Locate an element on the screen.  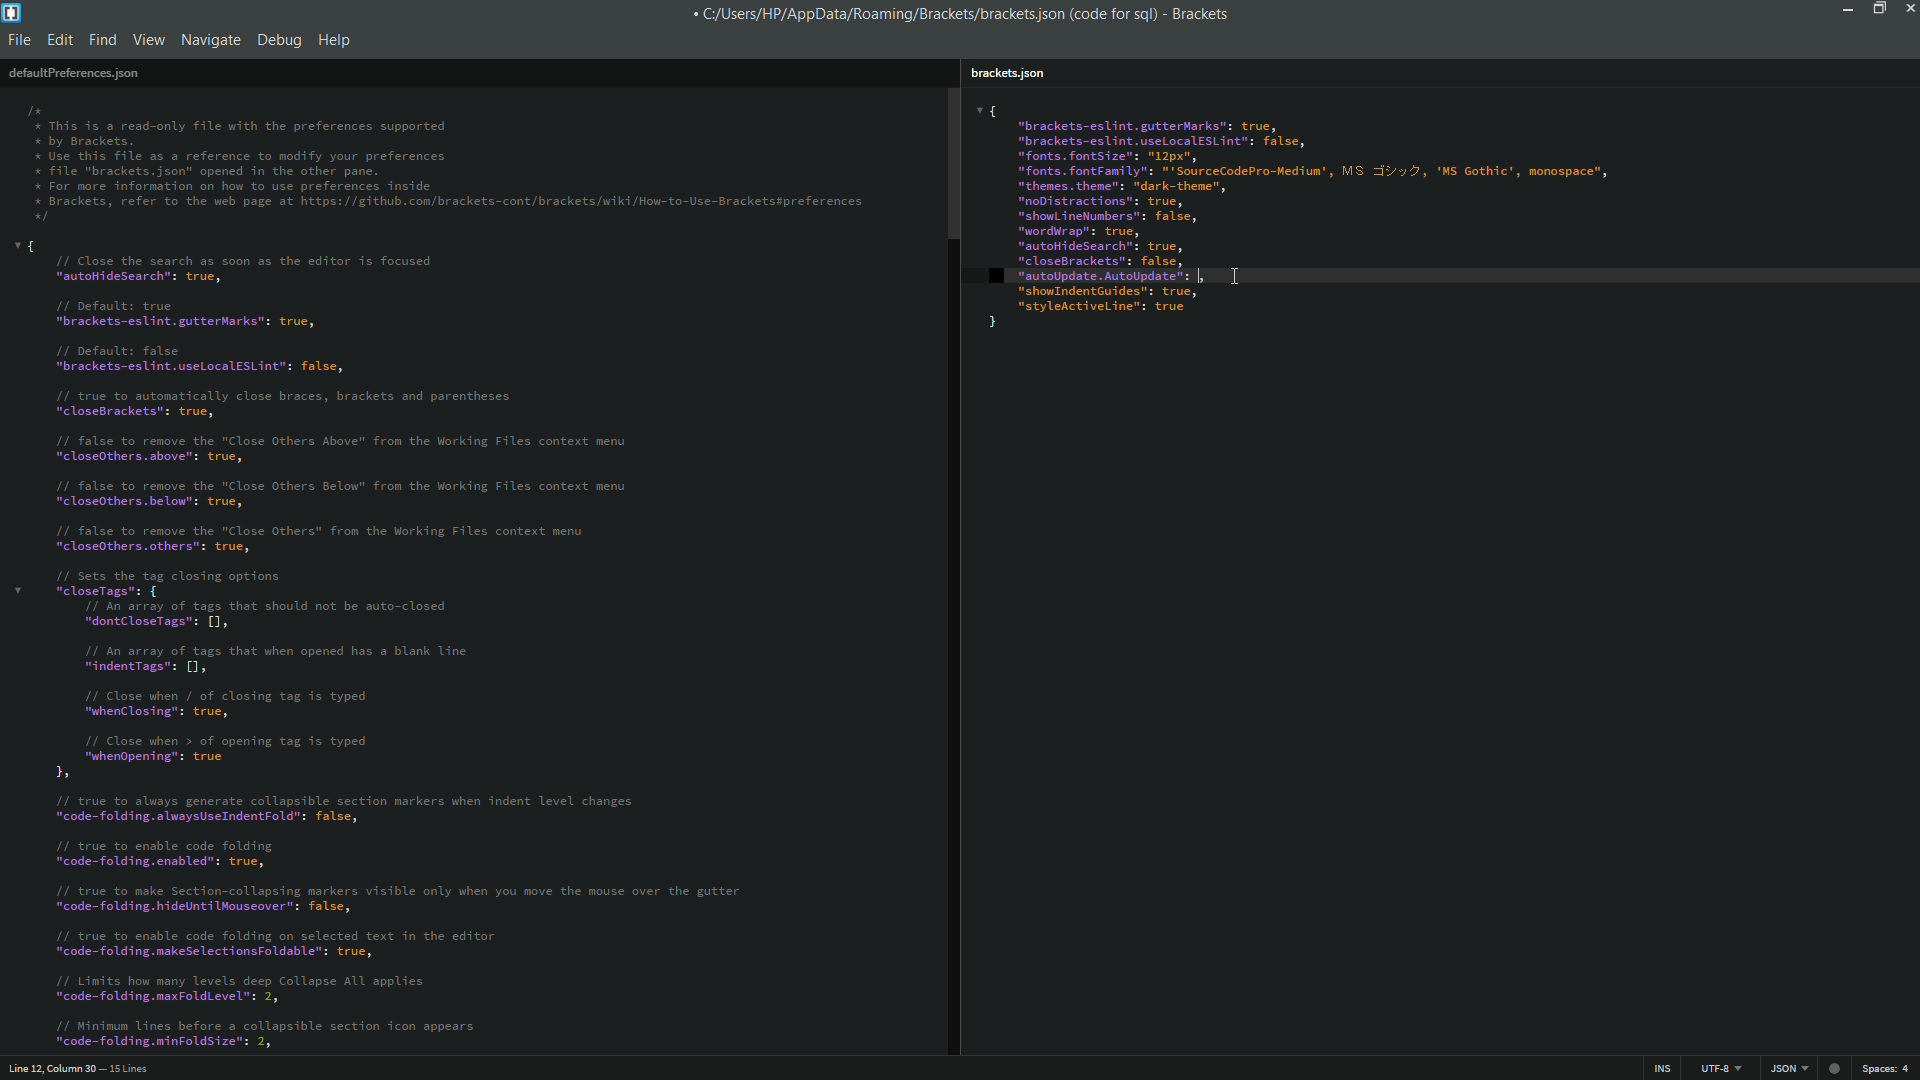
spaces: 4 is located at coordinates (1888, 1068).